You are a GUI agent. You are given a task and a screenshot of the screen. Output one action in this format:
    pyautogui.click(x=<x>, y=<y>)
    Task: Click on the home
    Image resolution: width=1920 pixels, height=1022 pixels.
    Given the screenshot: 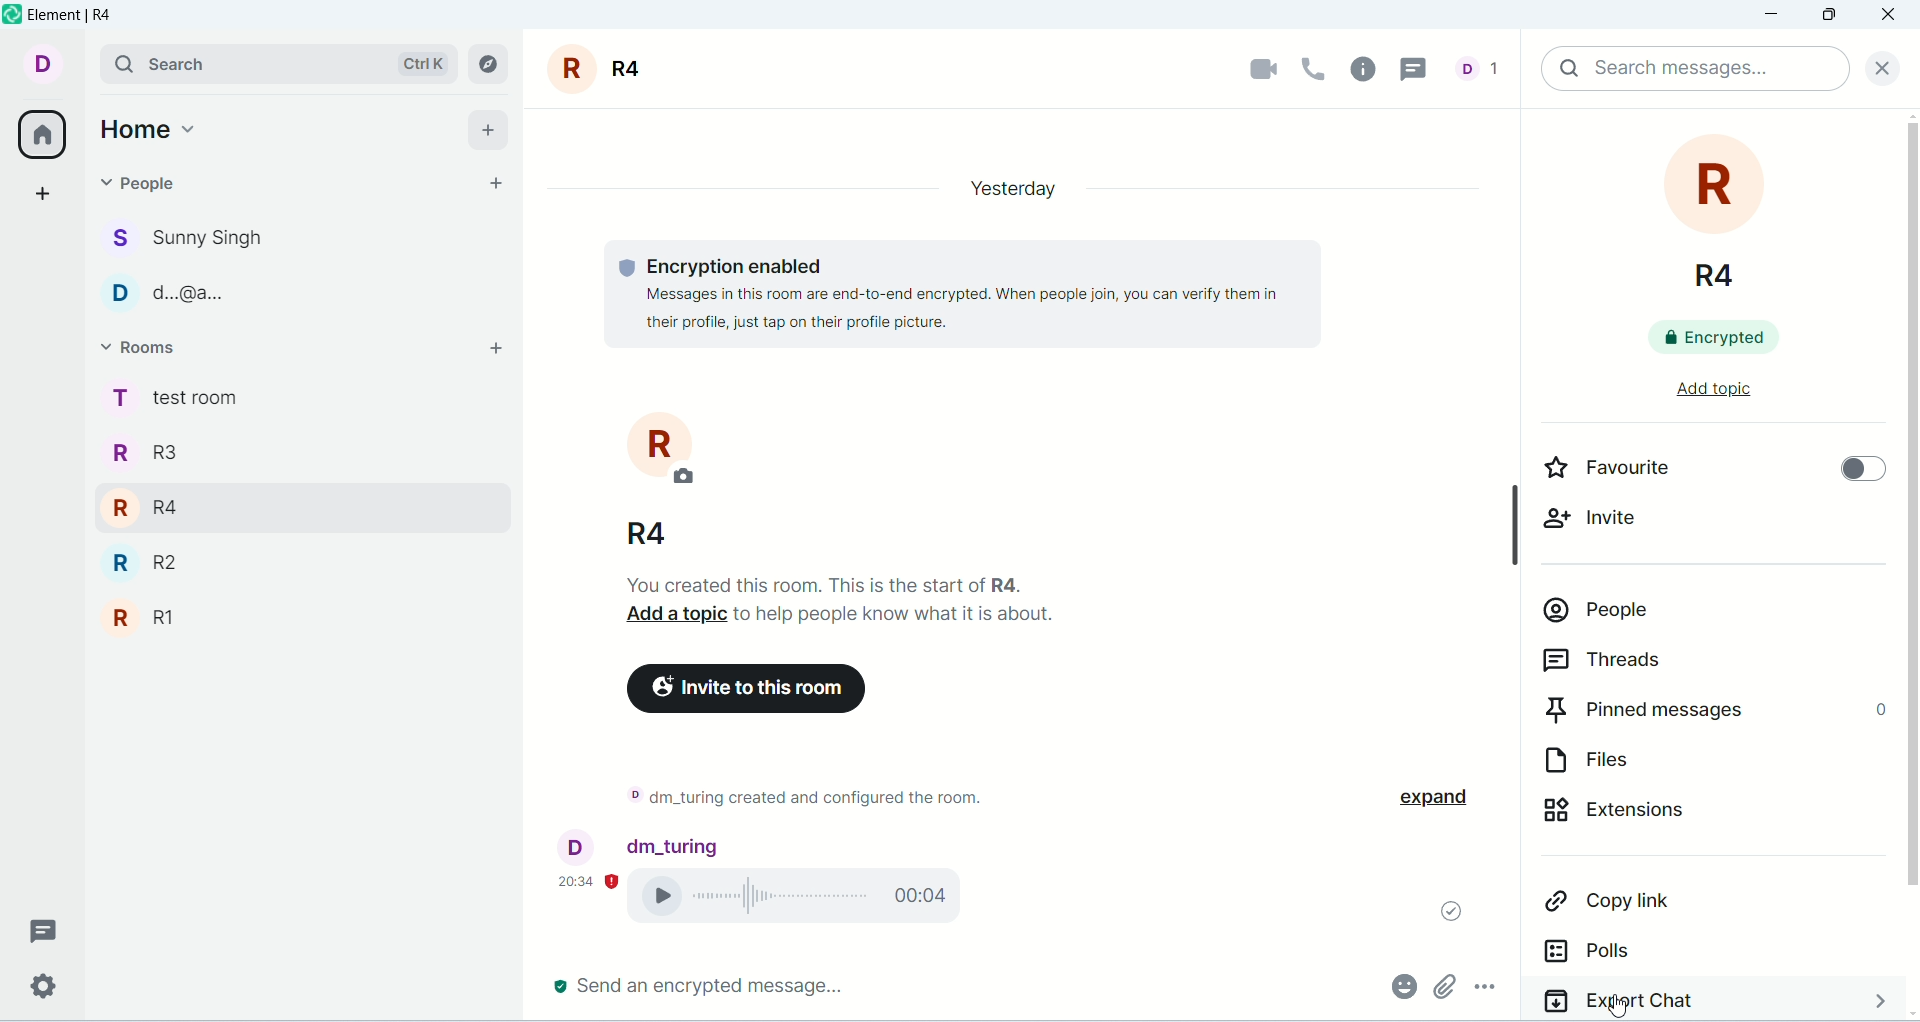 What is the action you would take?
    pyautogui.click(x=151, y=125)
    